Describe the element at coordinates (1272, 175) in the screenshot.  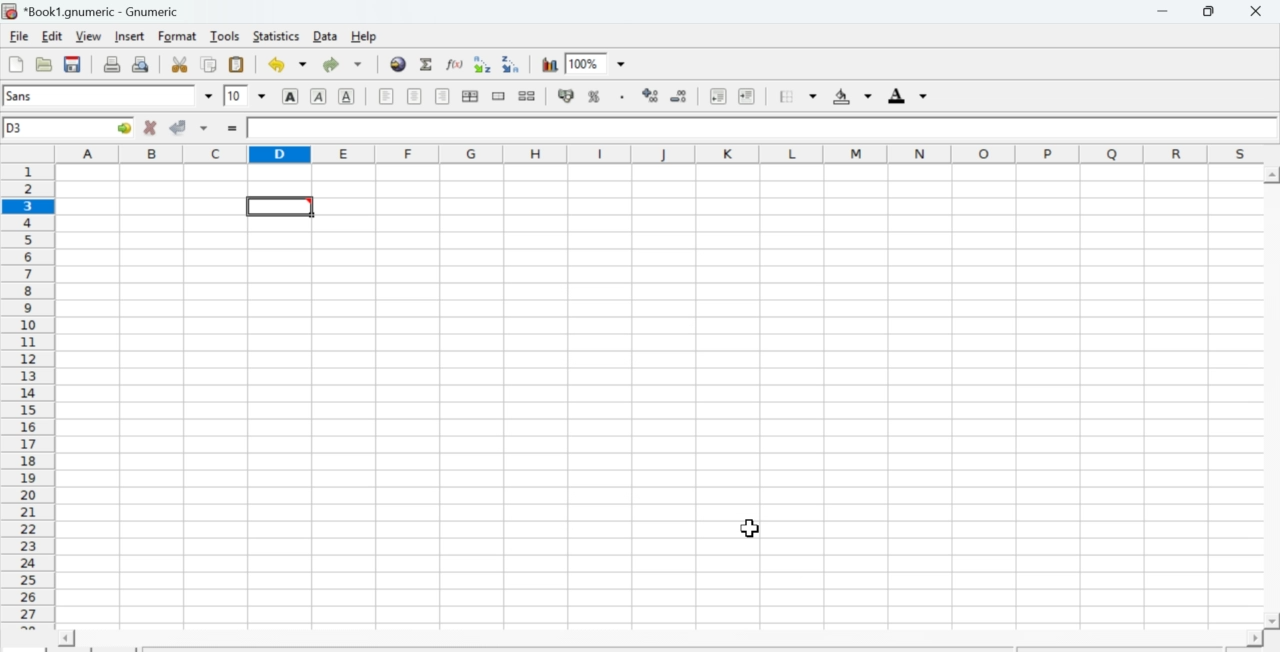
I see `scroll up` at that location.